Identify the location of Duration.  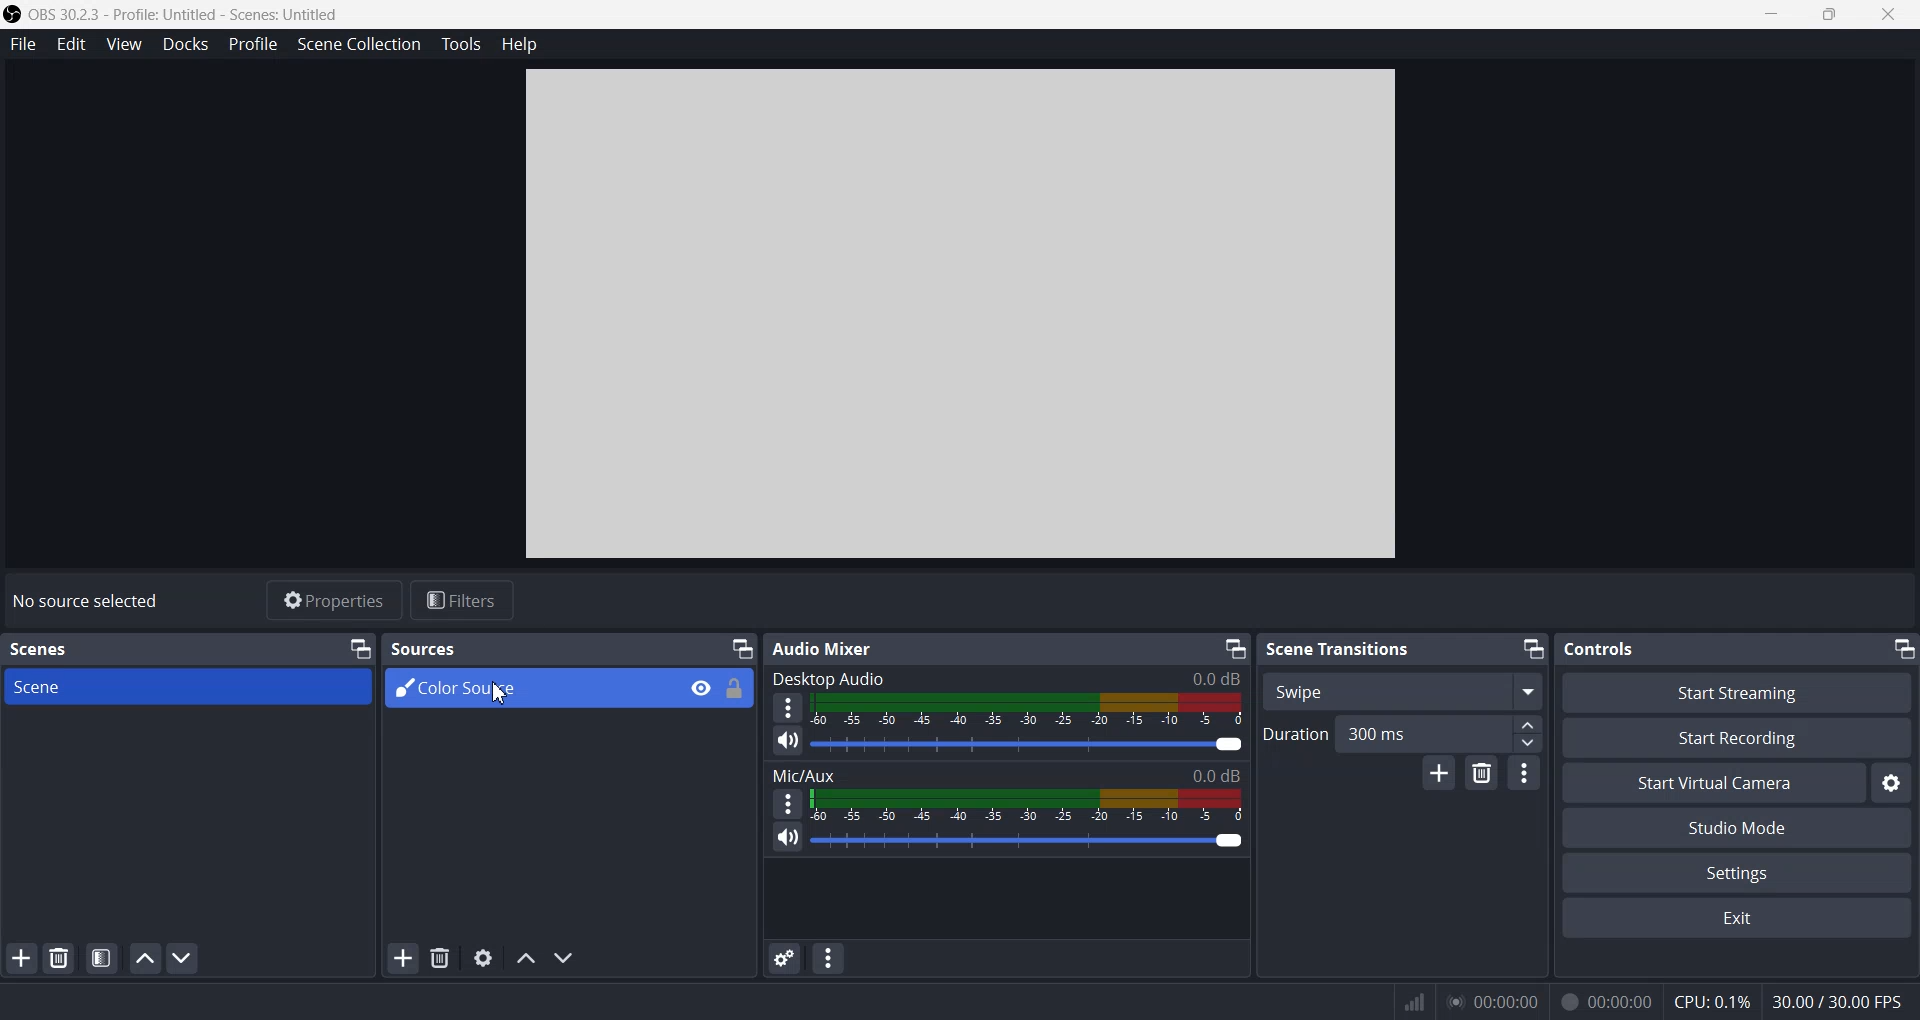
(1291, 734).